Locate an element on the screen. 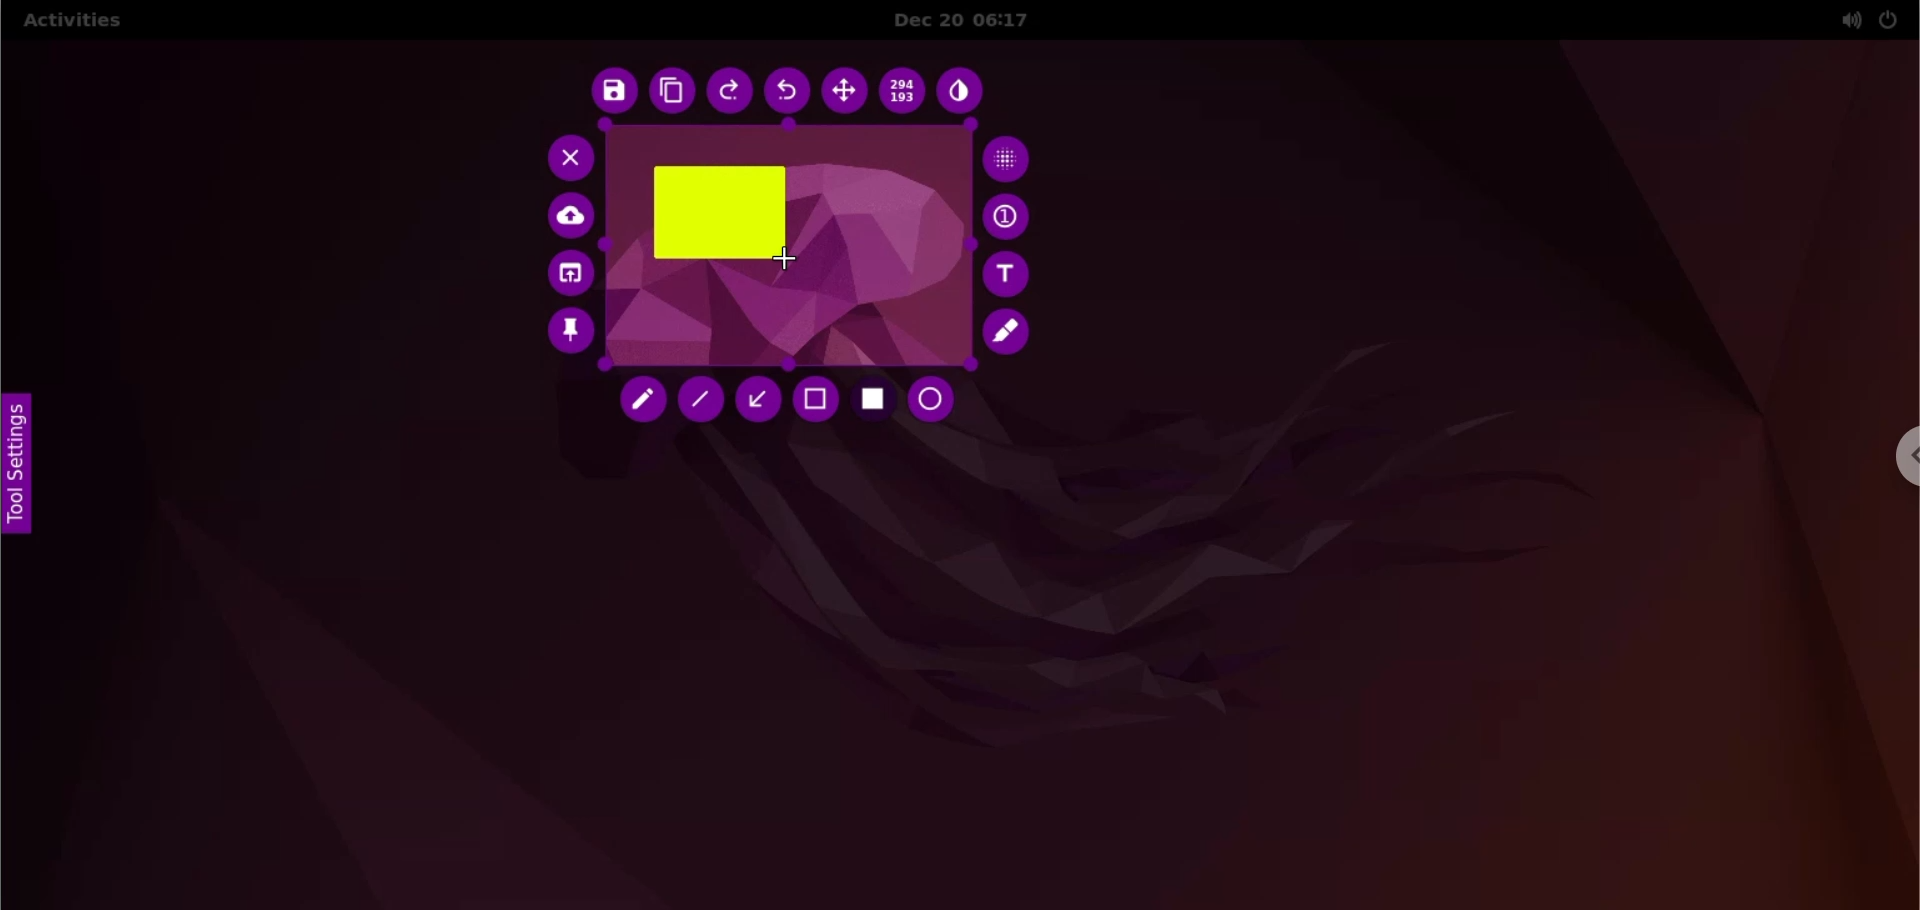 This screenshot has height=910, width=1920. inverter tool is located at coordinates (962, 94).